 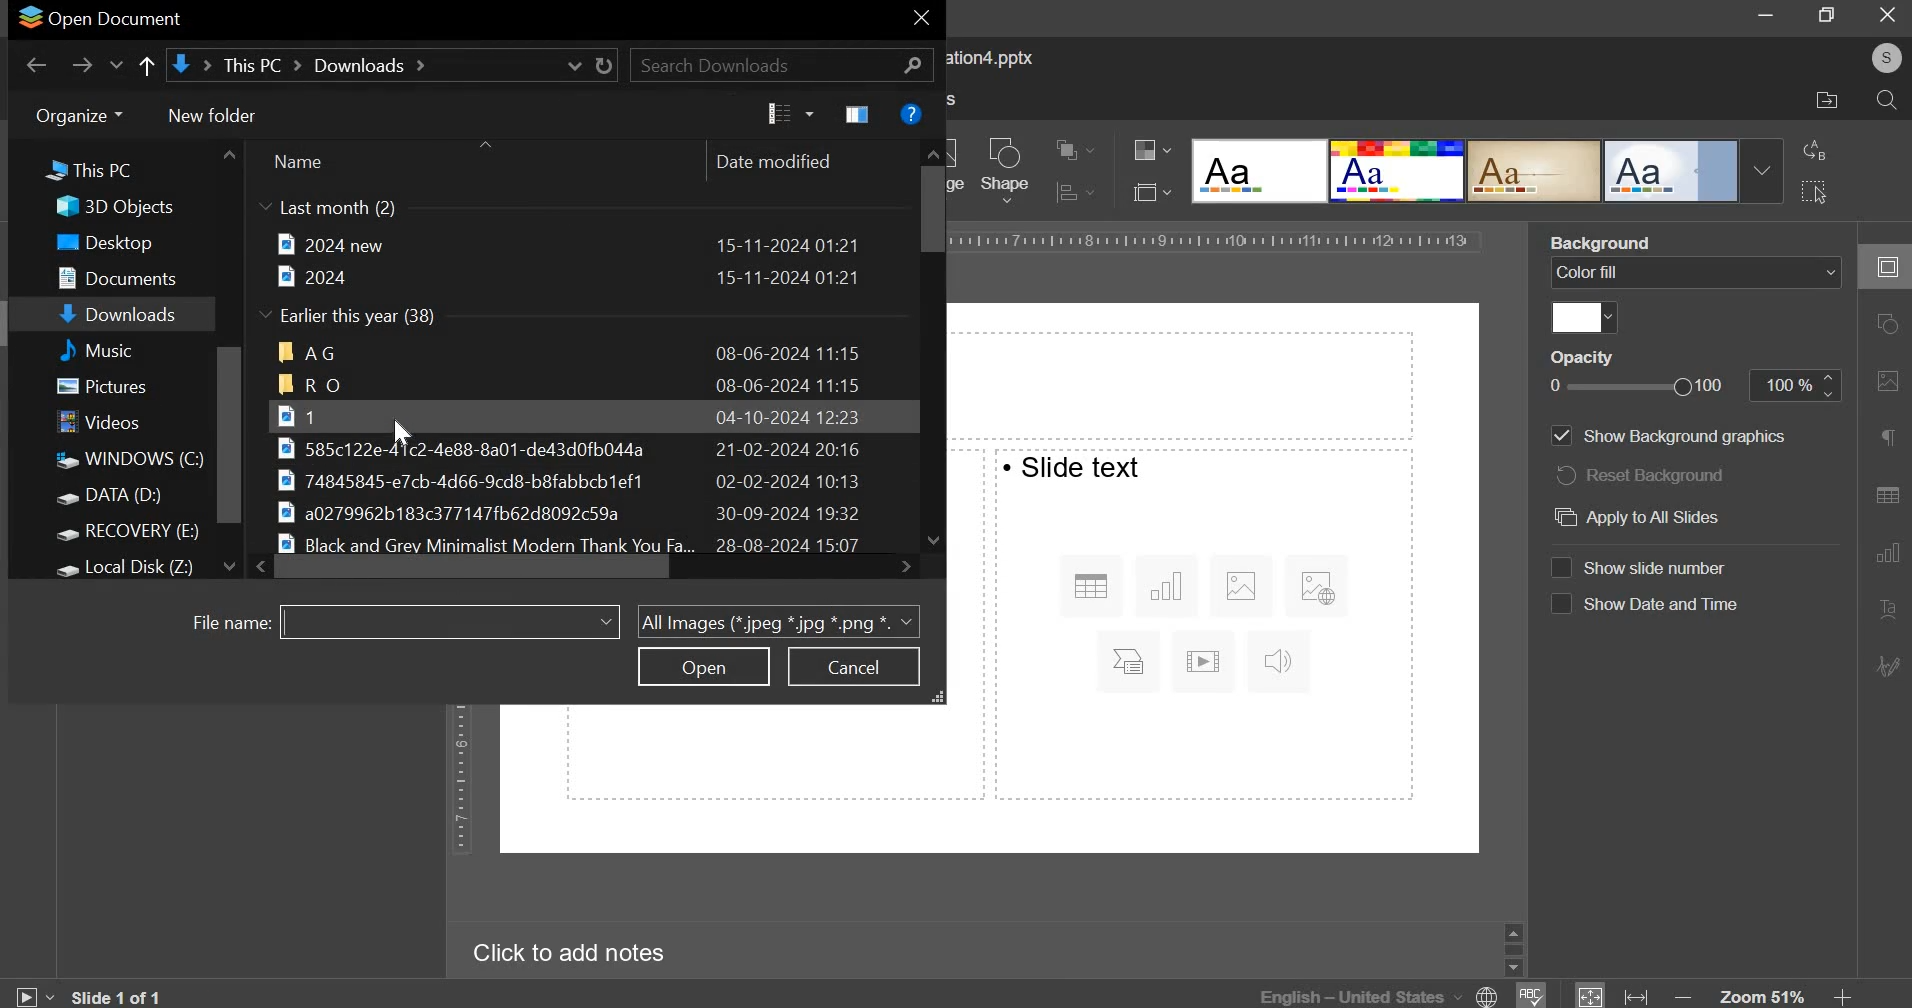 I want to click on paragraph settings, so click(x=1885, y=438).